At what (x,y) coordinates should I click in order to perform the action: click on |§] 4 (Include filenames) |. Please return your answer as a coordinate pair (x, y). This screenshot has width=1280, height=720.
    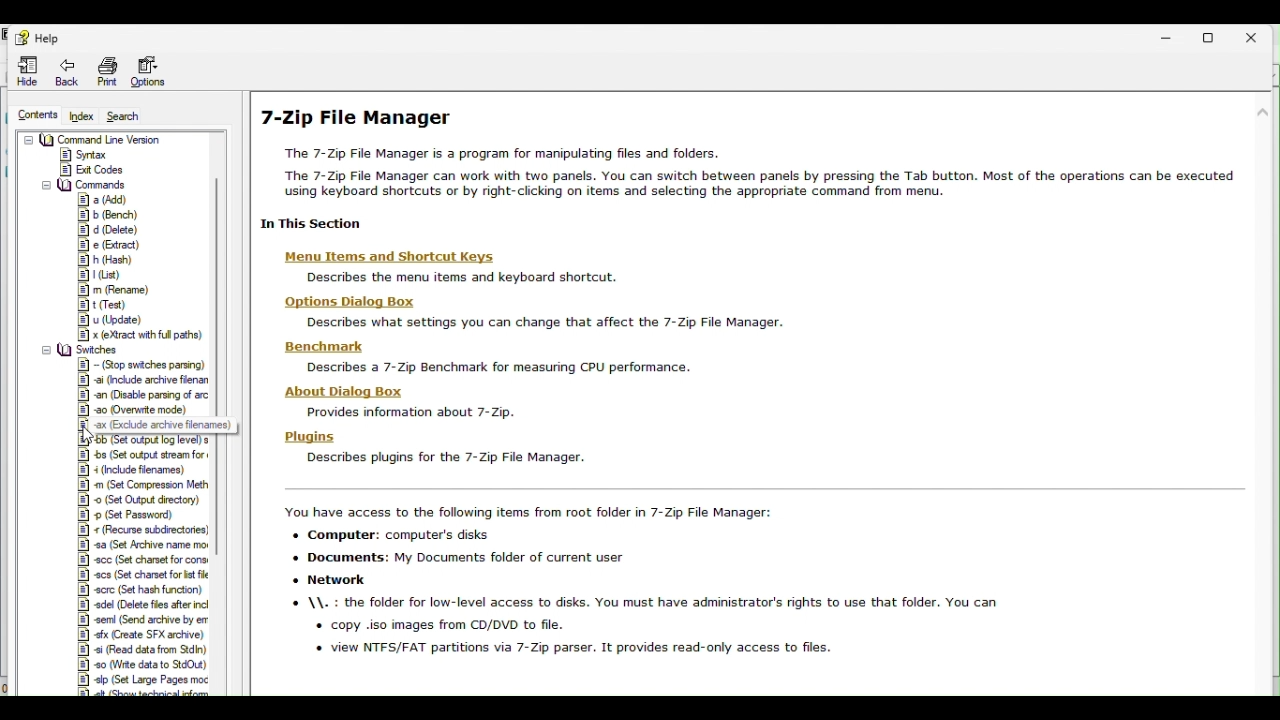
    Looking at the image, I should click on (145, 470).